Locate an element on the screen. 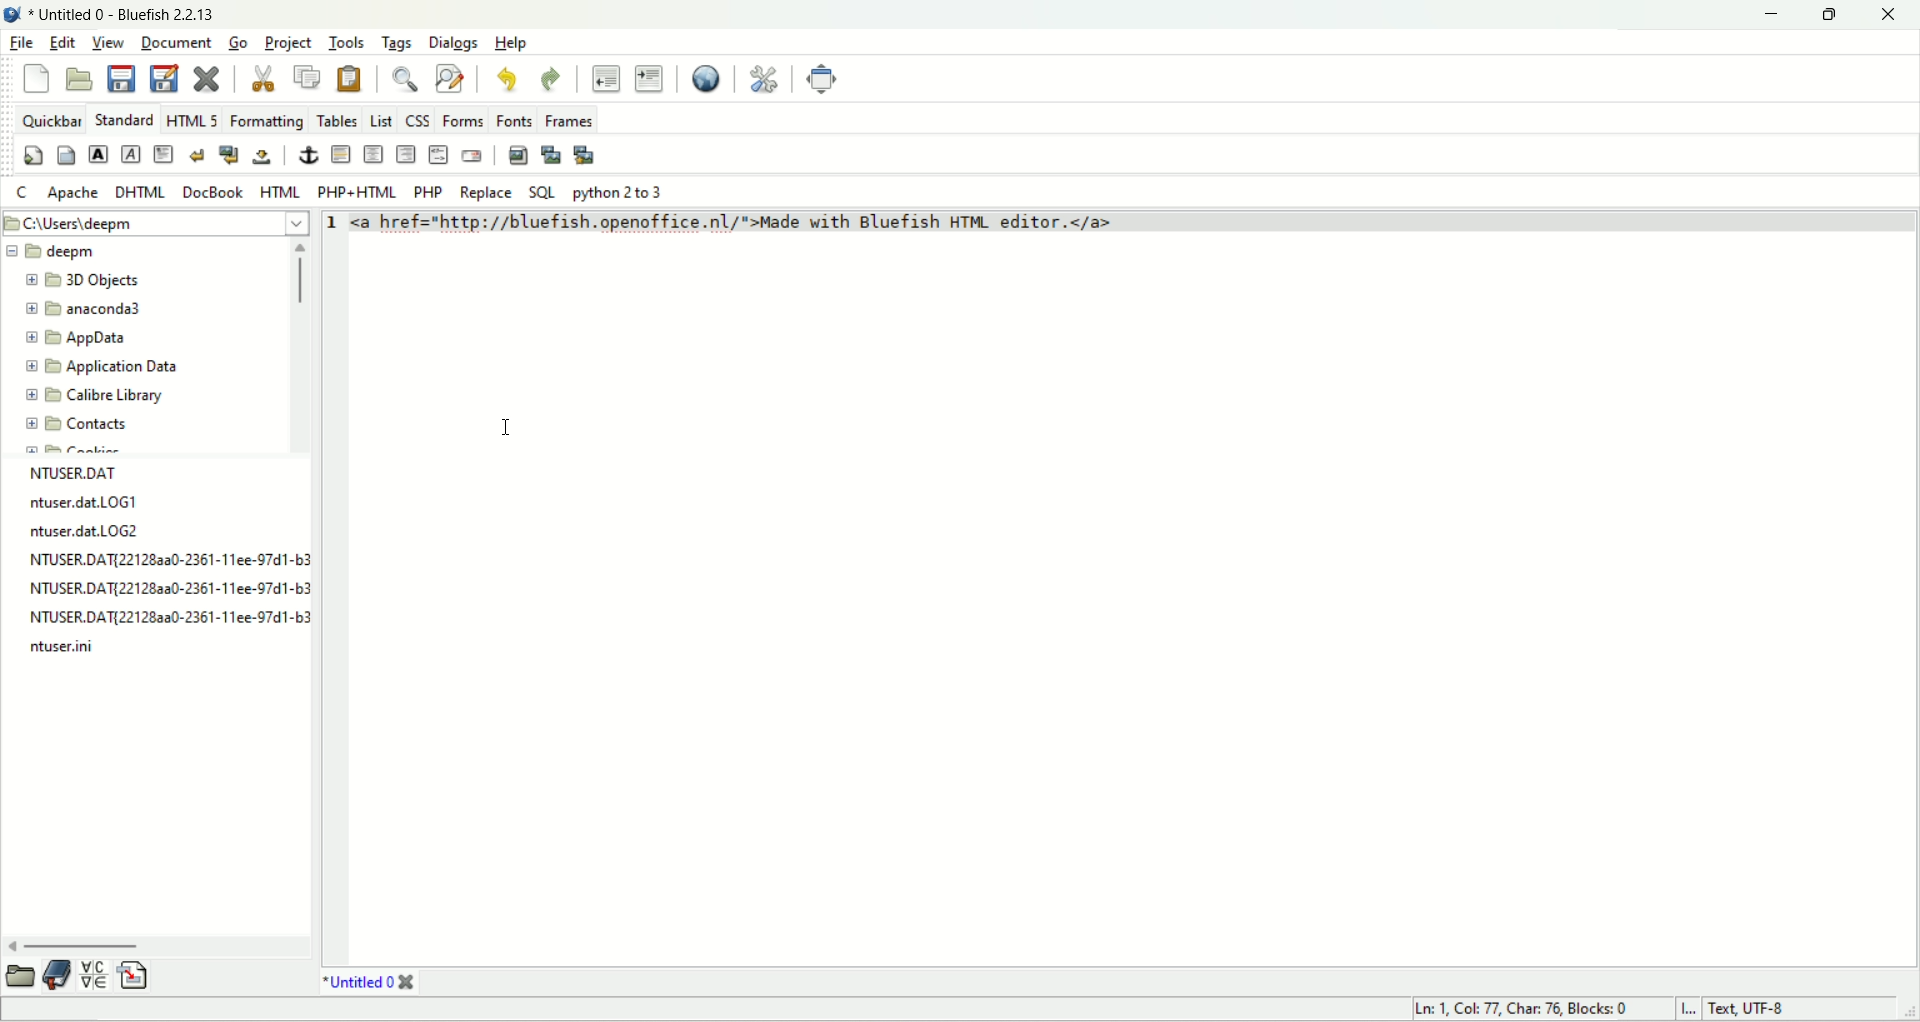 This screenshot has width=1920, height=1022. break is located at coordinates (199, 154).